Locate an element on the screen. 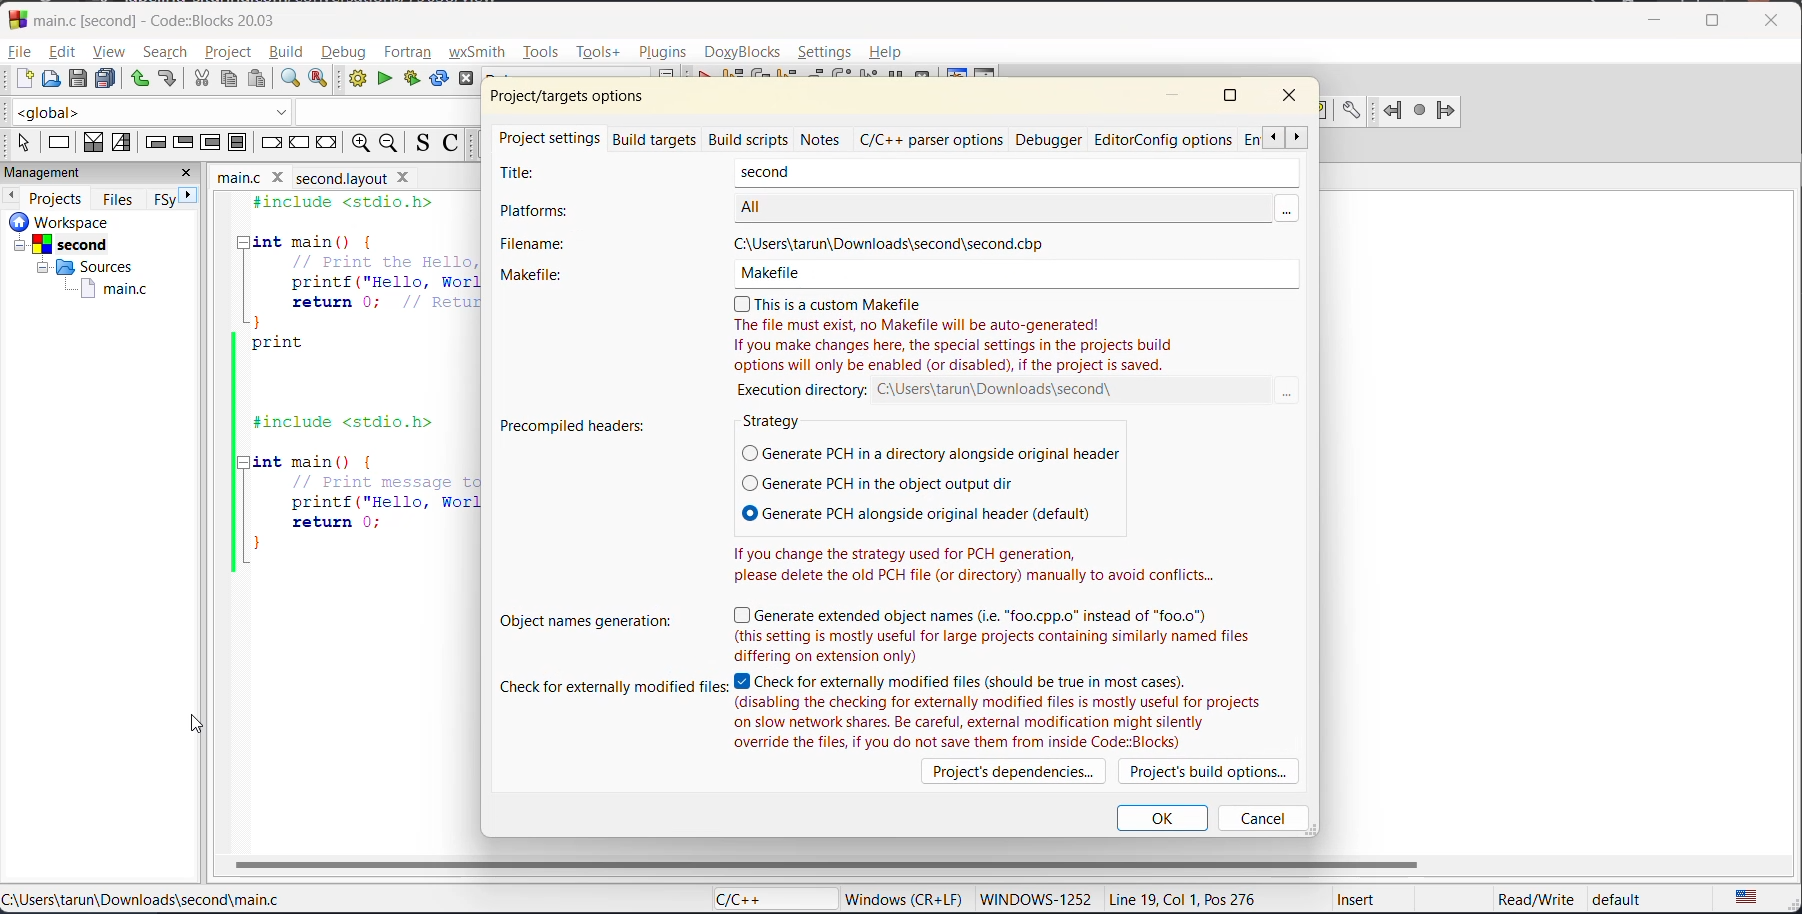 The image size is (1802, 914). rebuild is located at coordinates (439, 78).